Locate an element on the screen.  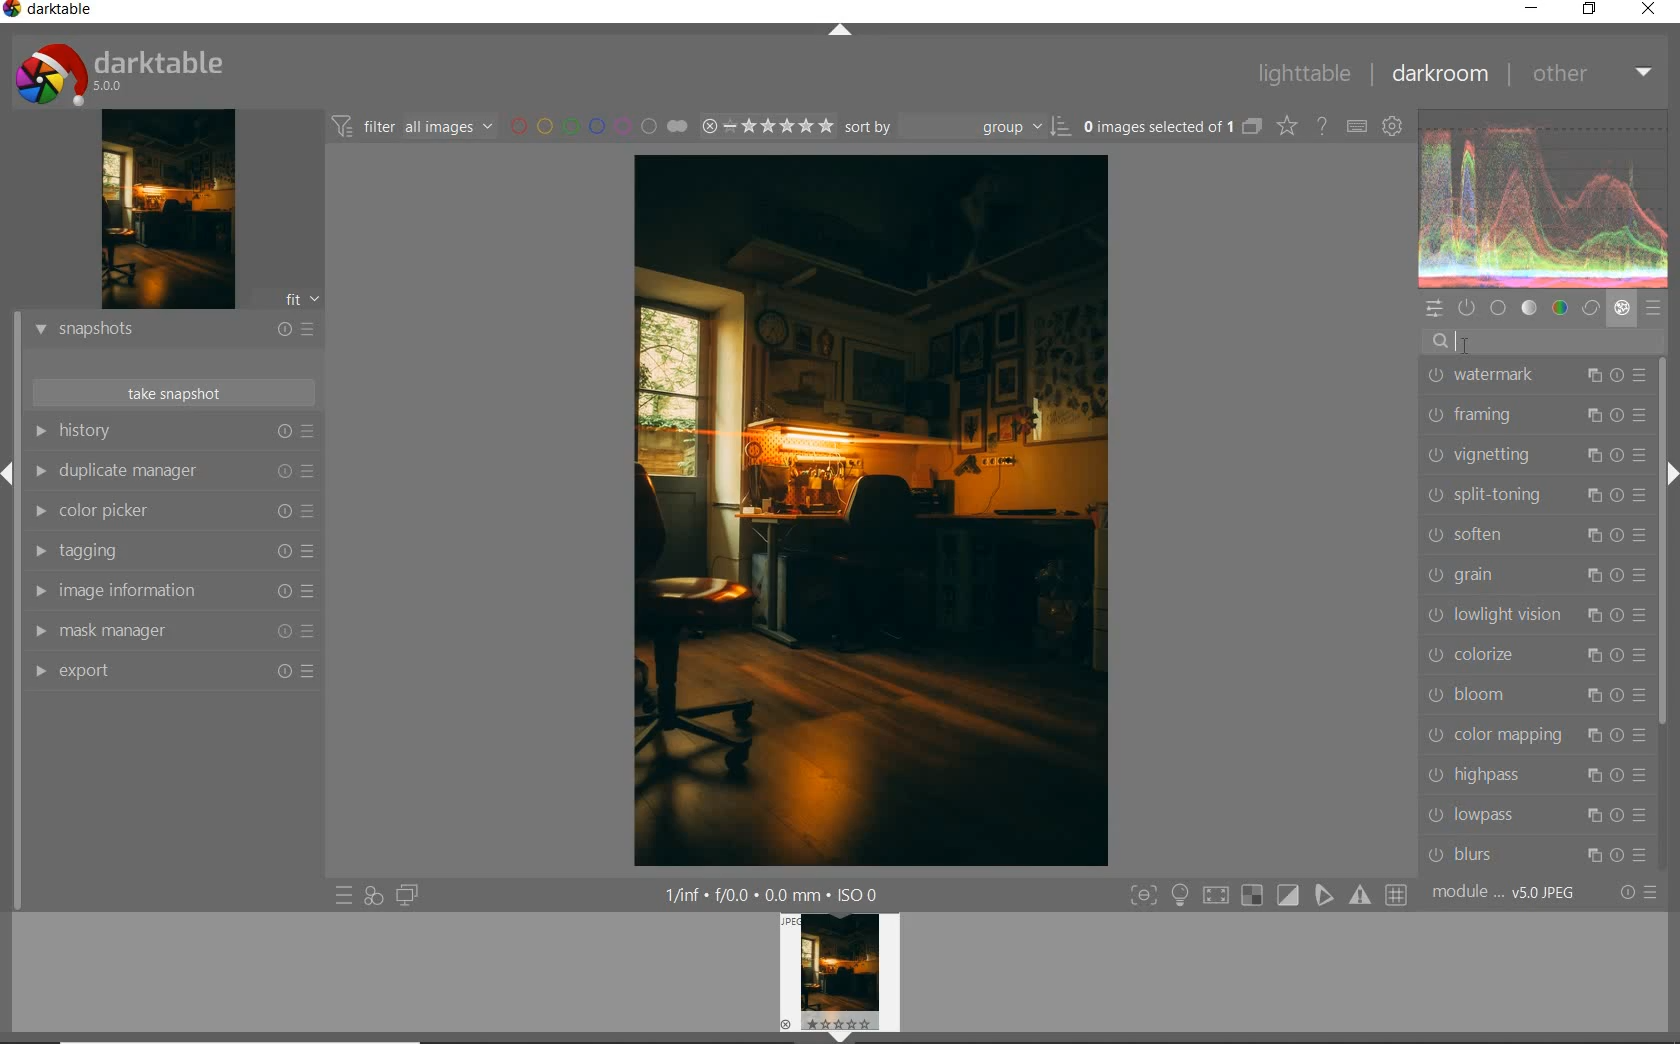
correct is located at coordinates (1591, 308).